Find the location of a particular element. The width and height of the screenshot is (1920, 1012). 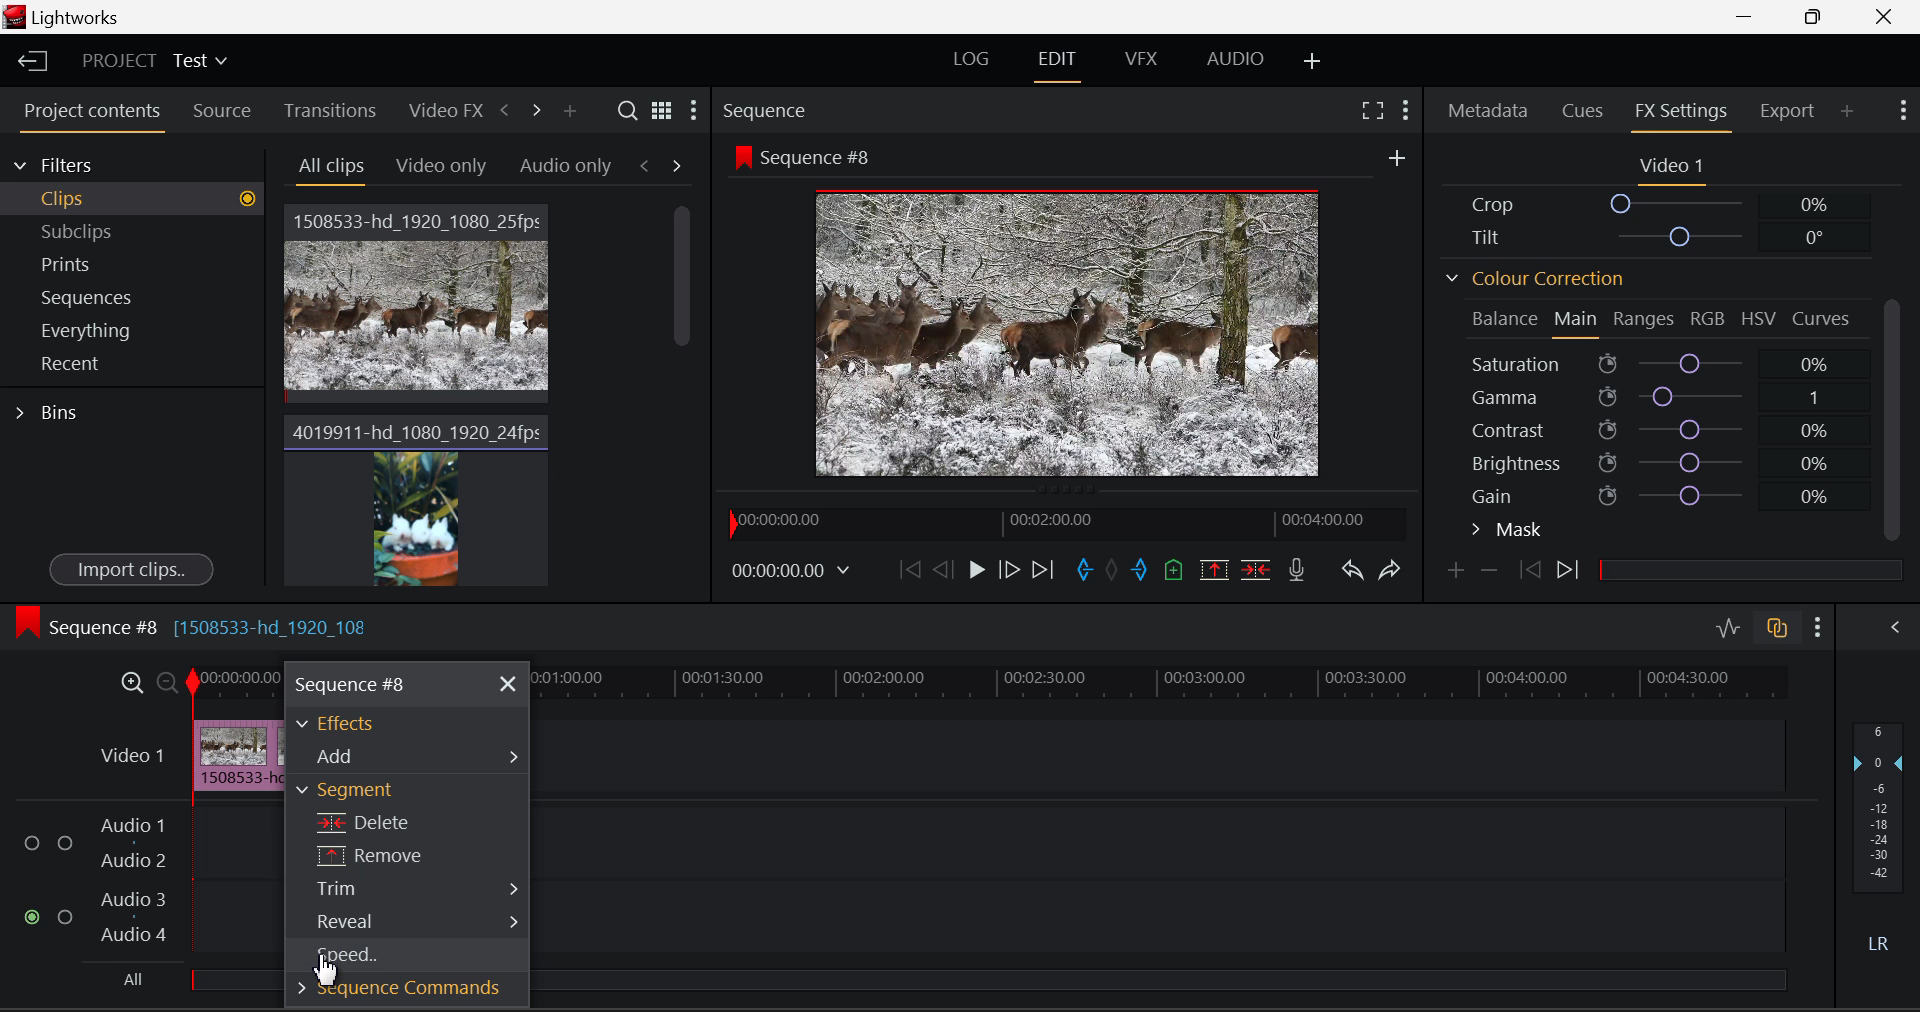

Scroll Bar is located at coordinates (679, 301).